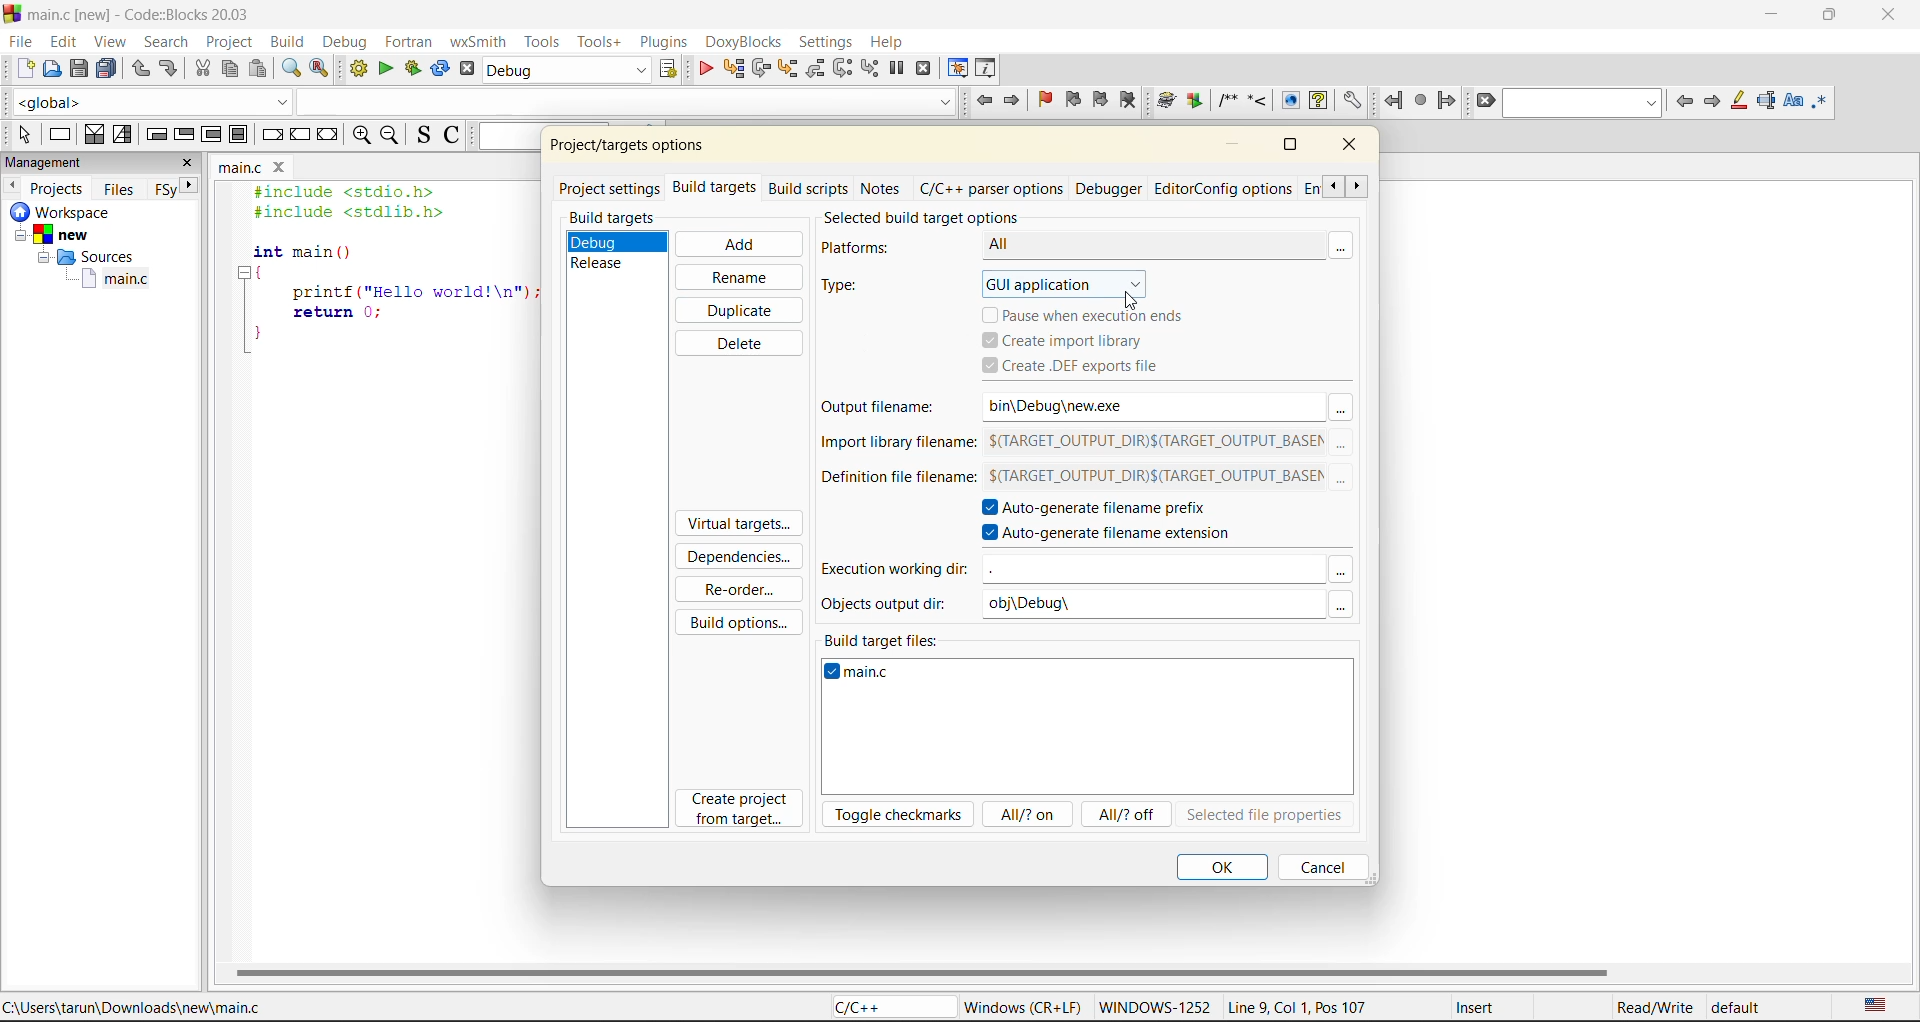  Describe the element at coordinates (1099, 98) in the screenshot. I see `next bookmark` at that location.